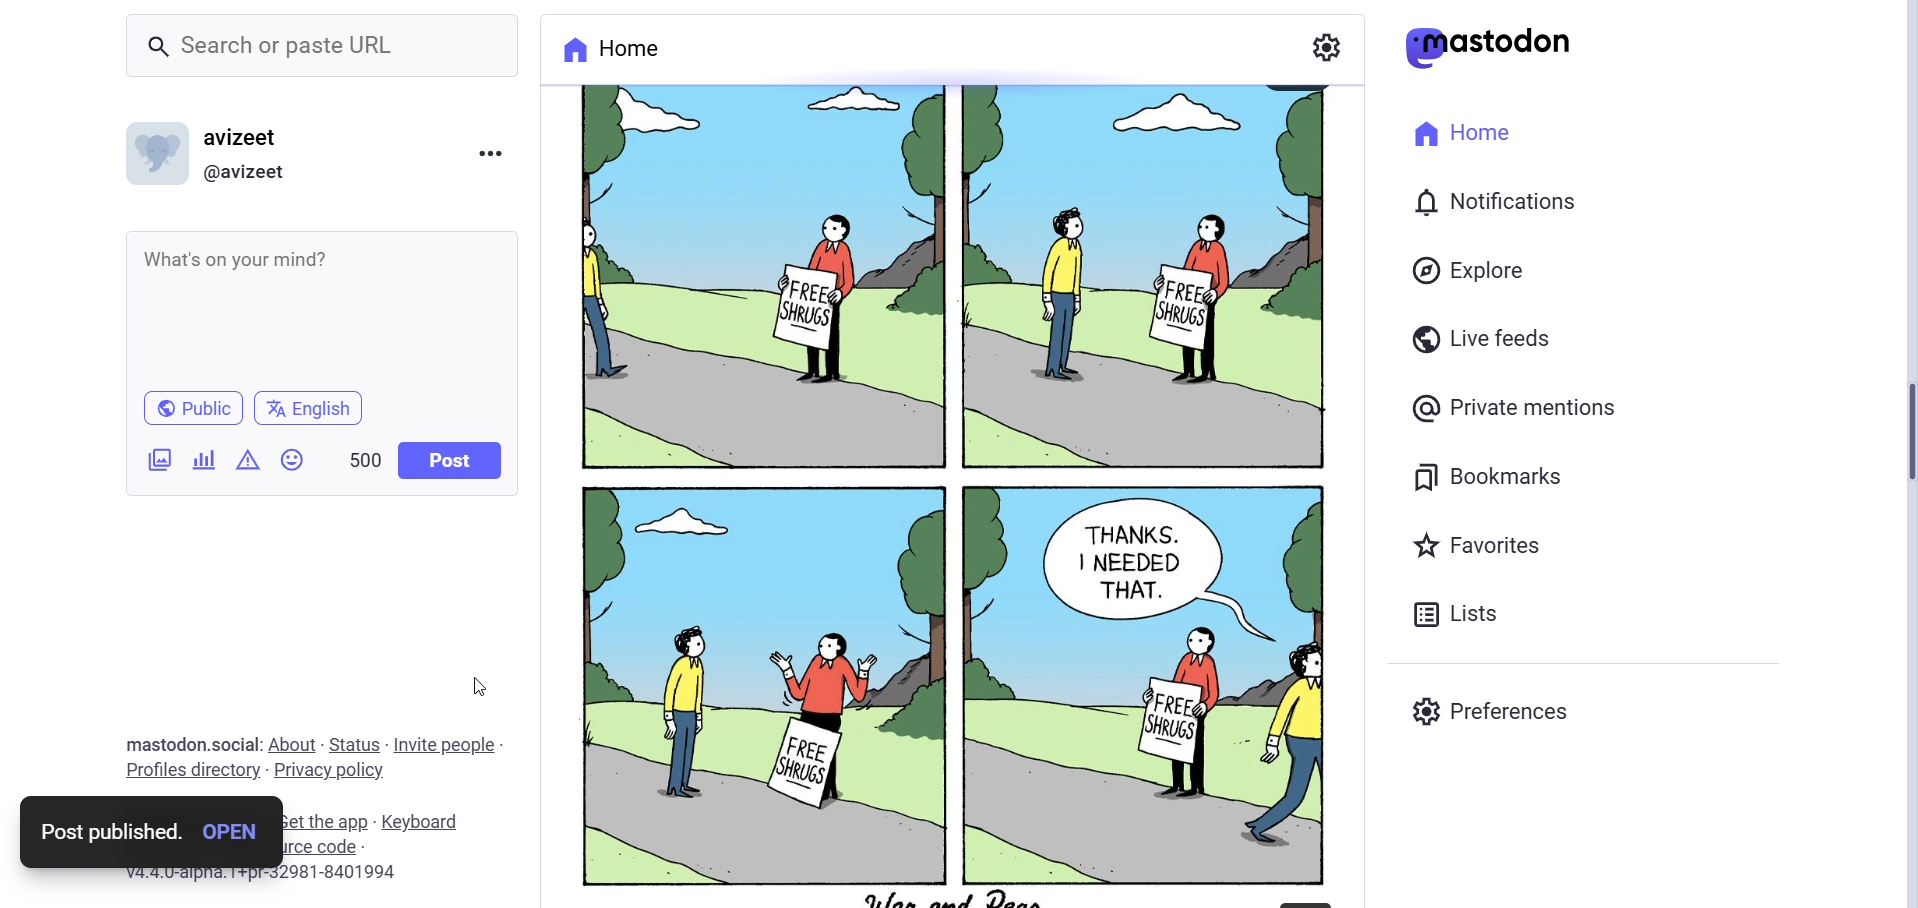 This screenshot has width=1918, height=908. What do you see at coordinates (321, 309) in the screenshot?
I see `Whats on your mind` at bounding box center [321, 309].